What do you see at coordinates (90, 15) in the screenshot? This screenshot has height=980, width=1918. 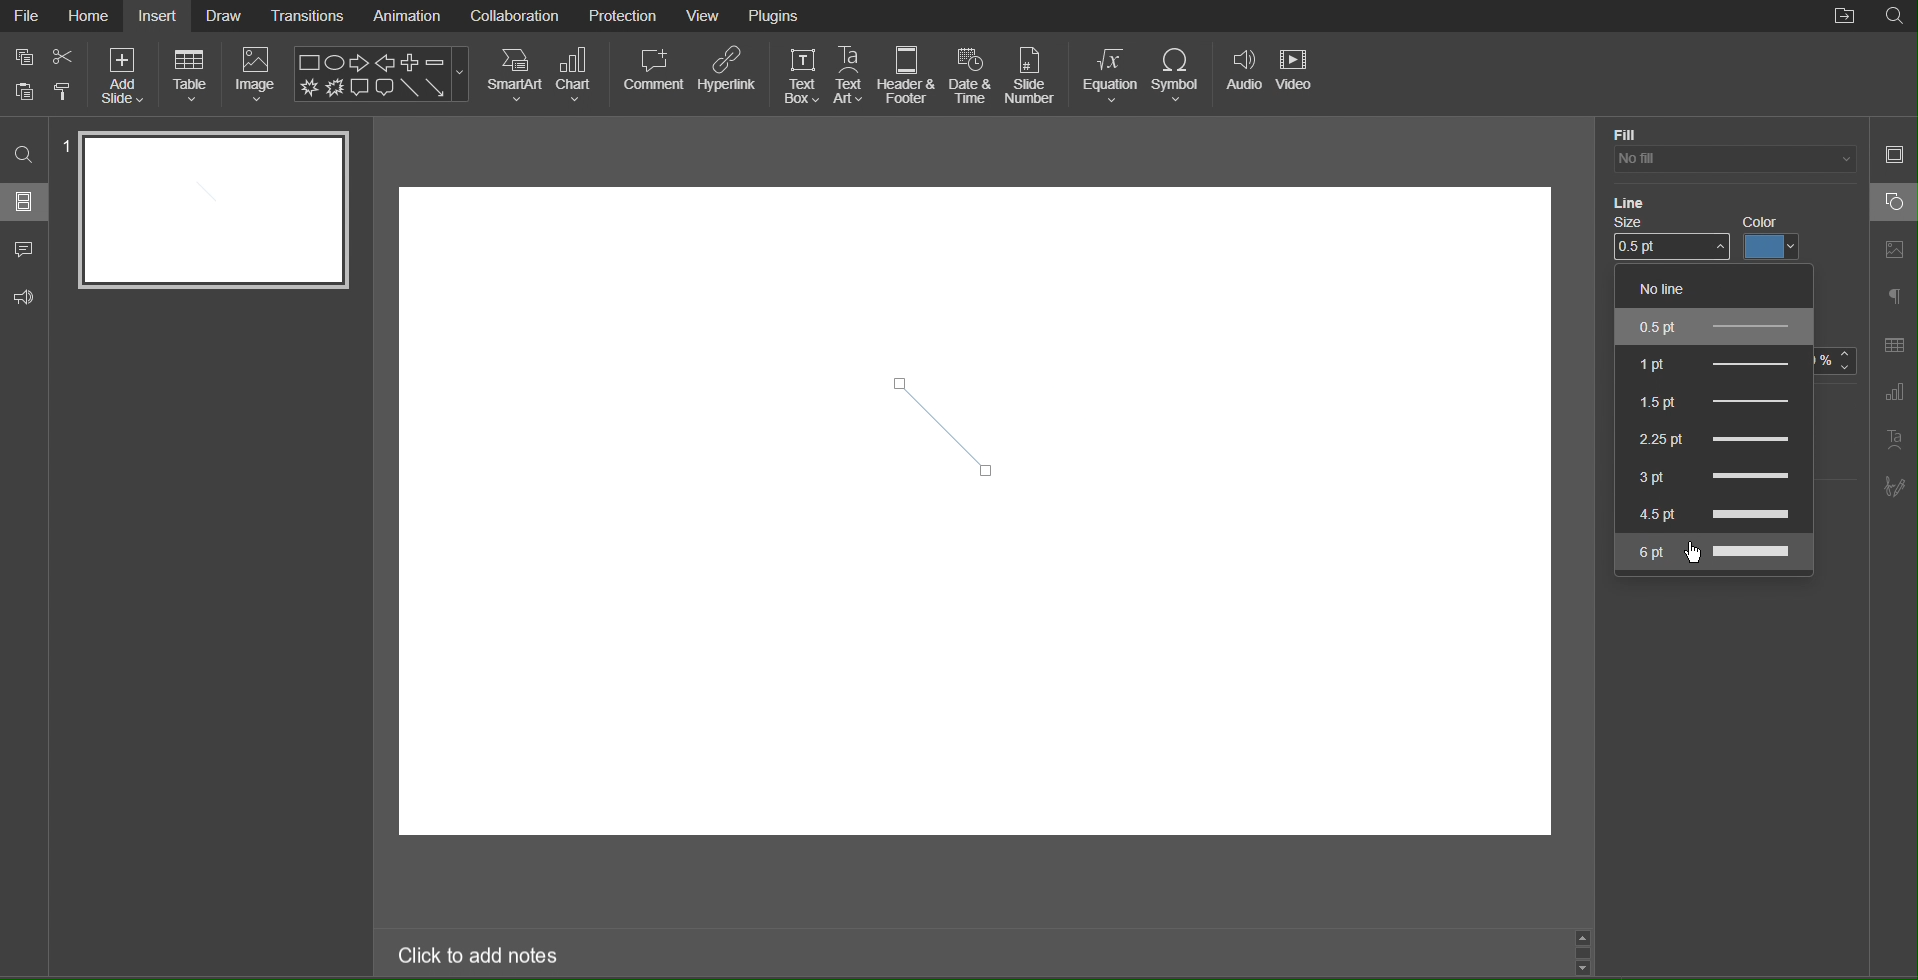 I see `Home` at bounding box center [90, 15].